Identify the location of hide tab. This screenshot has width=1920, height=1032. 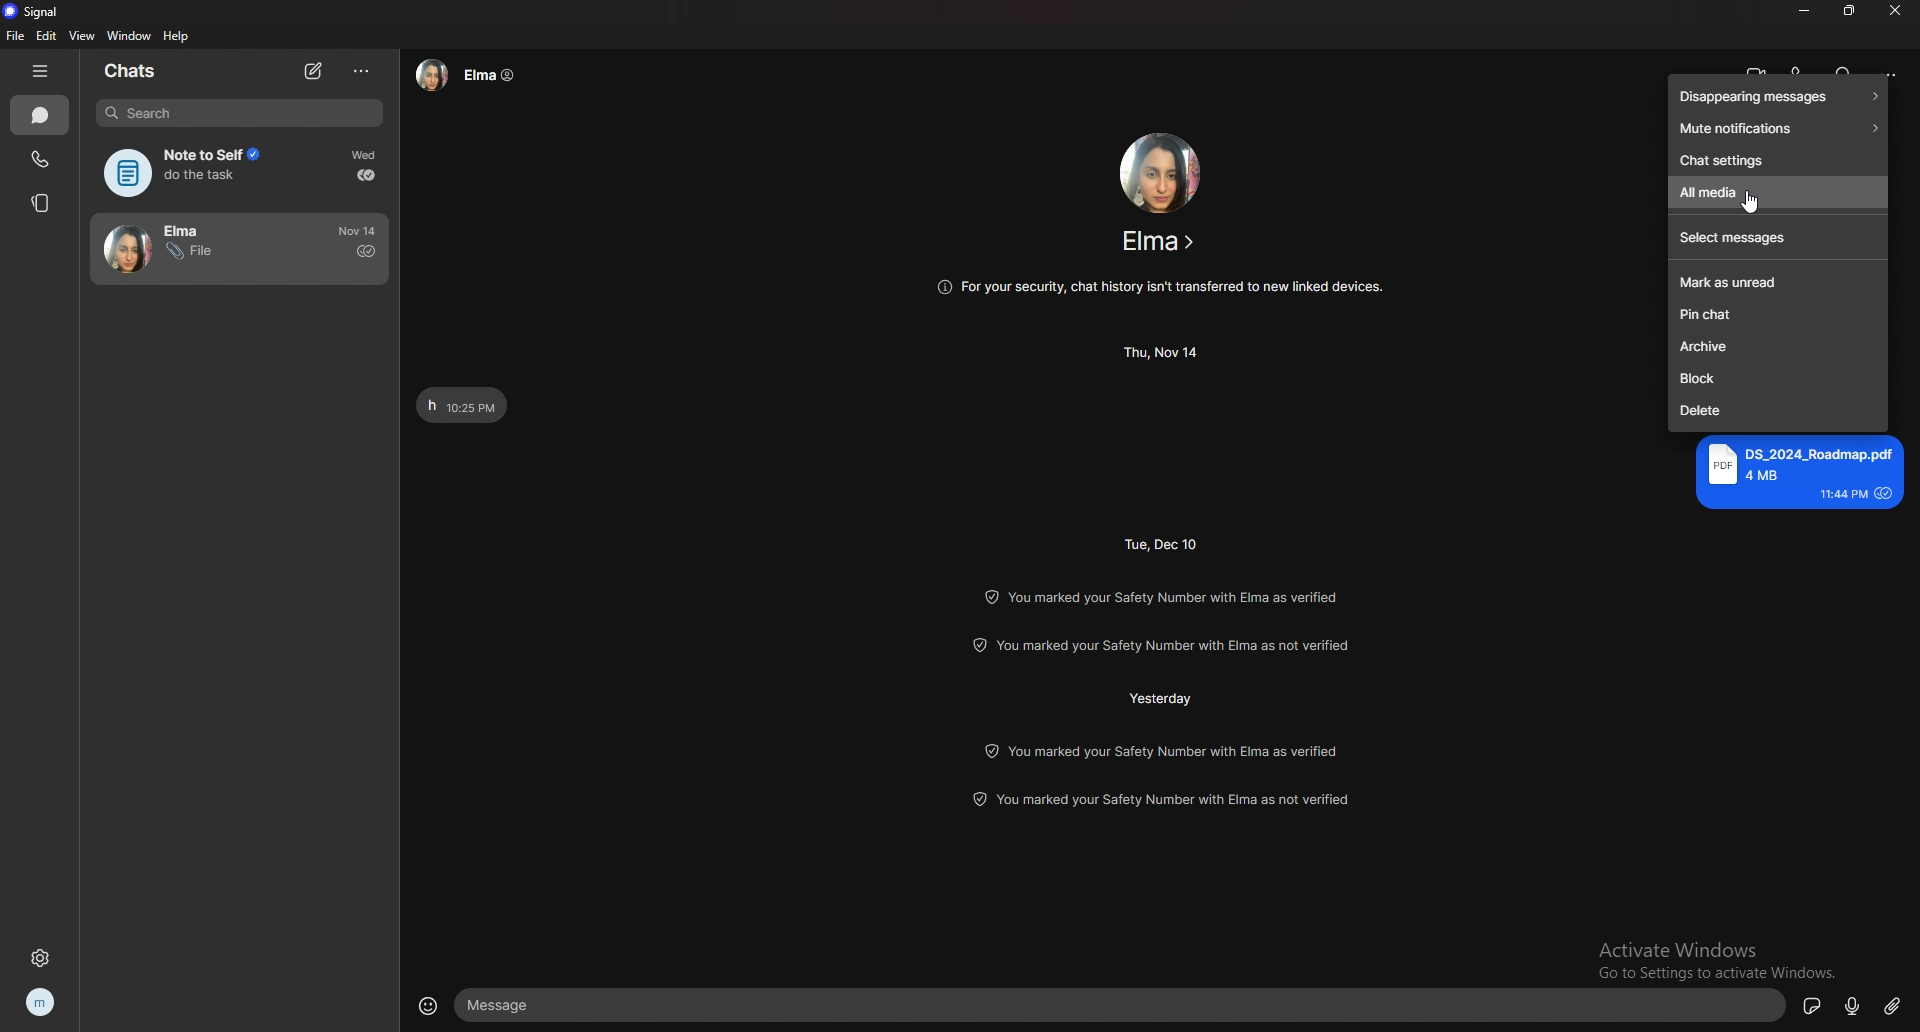
(38, 72).